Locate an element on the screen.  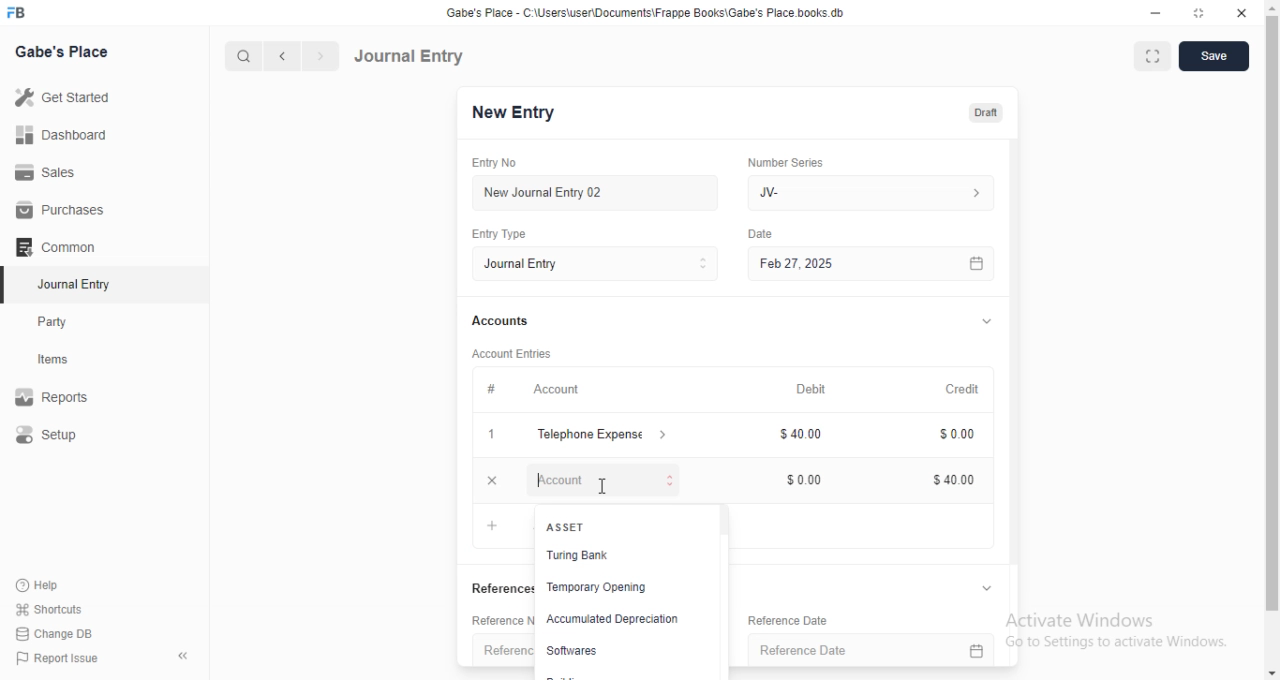
Accumulated Depreciation is located at coordinates (615, 619).